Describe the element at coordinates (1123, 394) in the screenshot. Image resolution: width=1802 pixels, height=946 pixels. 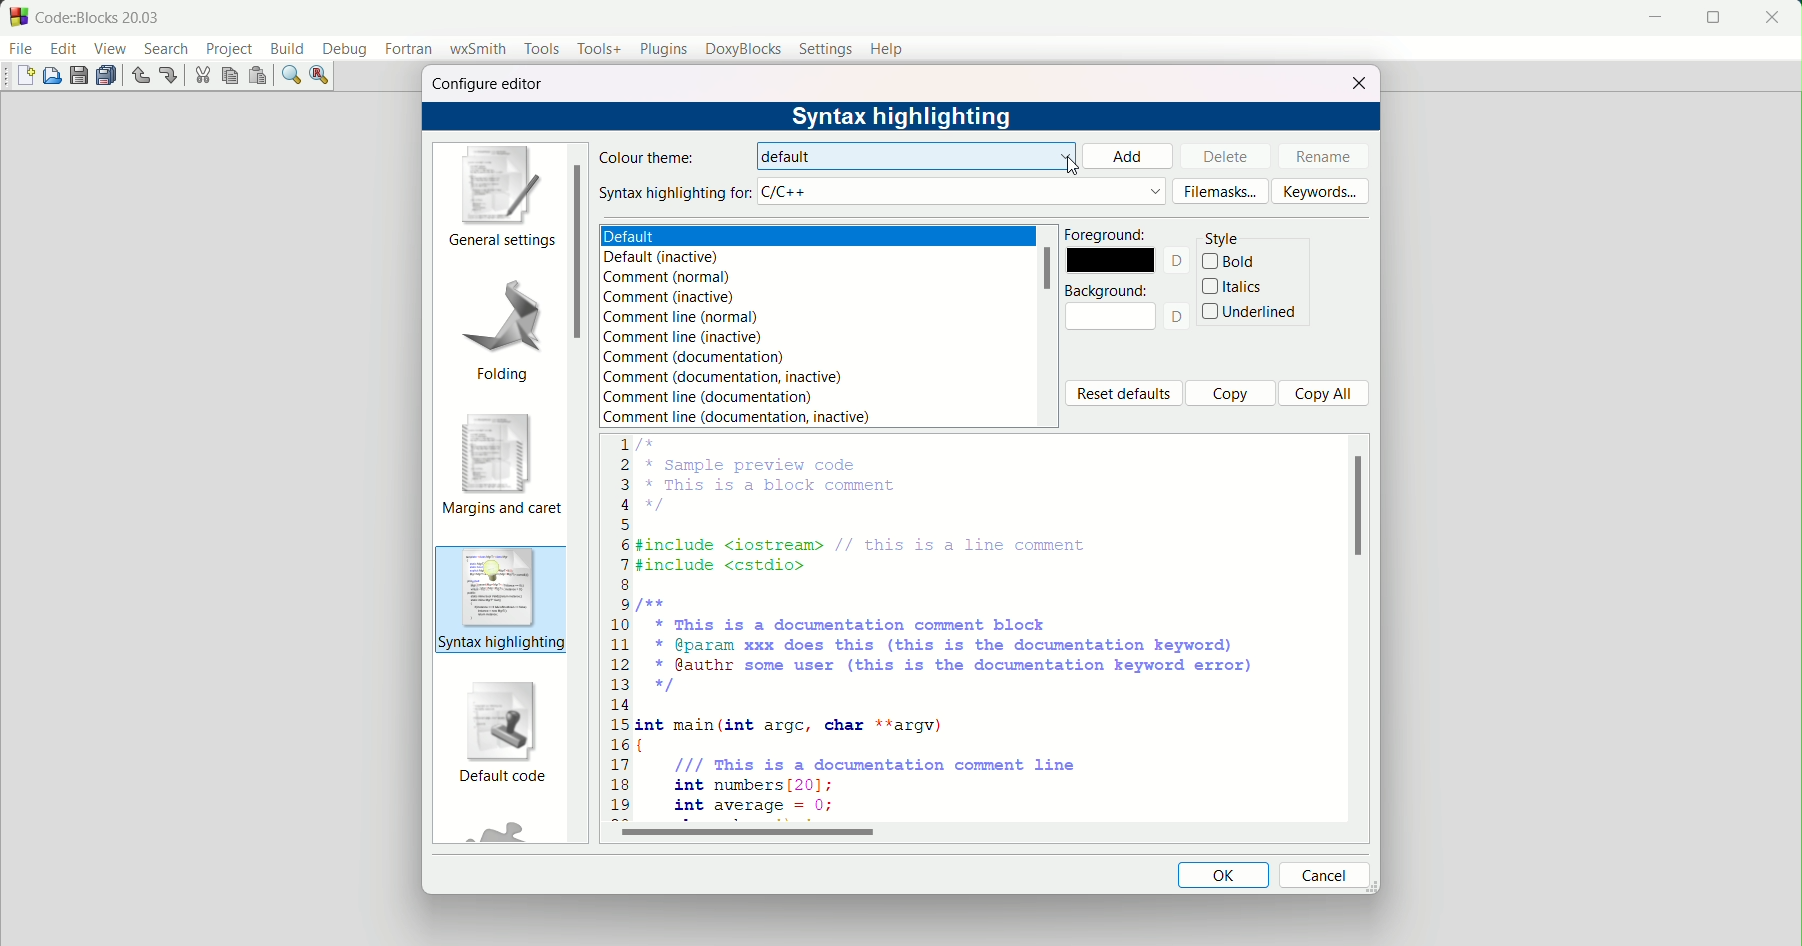
I see `reset defaults` at that location.